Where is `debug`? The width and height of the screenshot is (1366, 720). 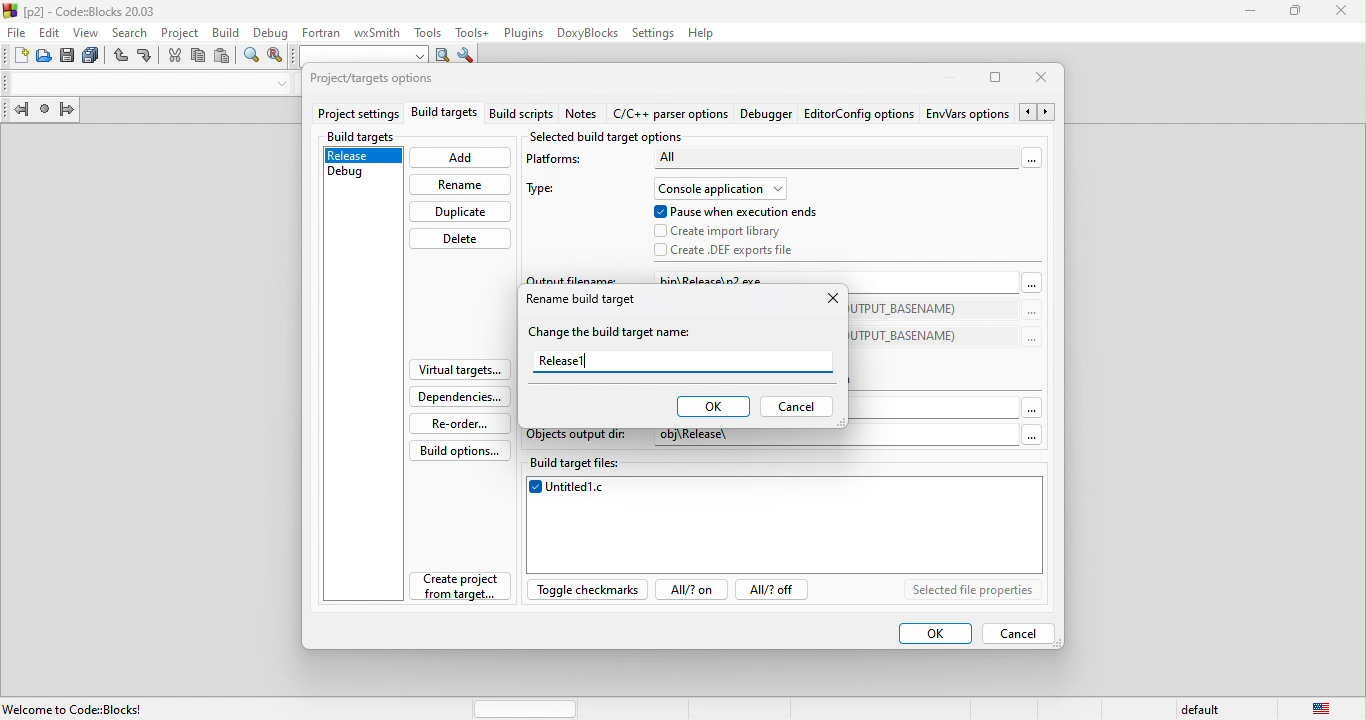 debug is located at coordinates (352, 176).